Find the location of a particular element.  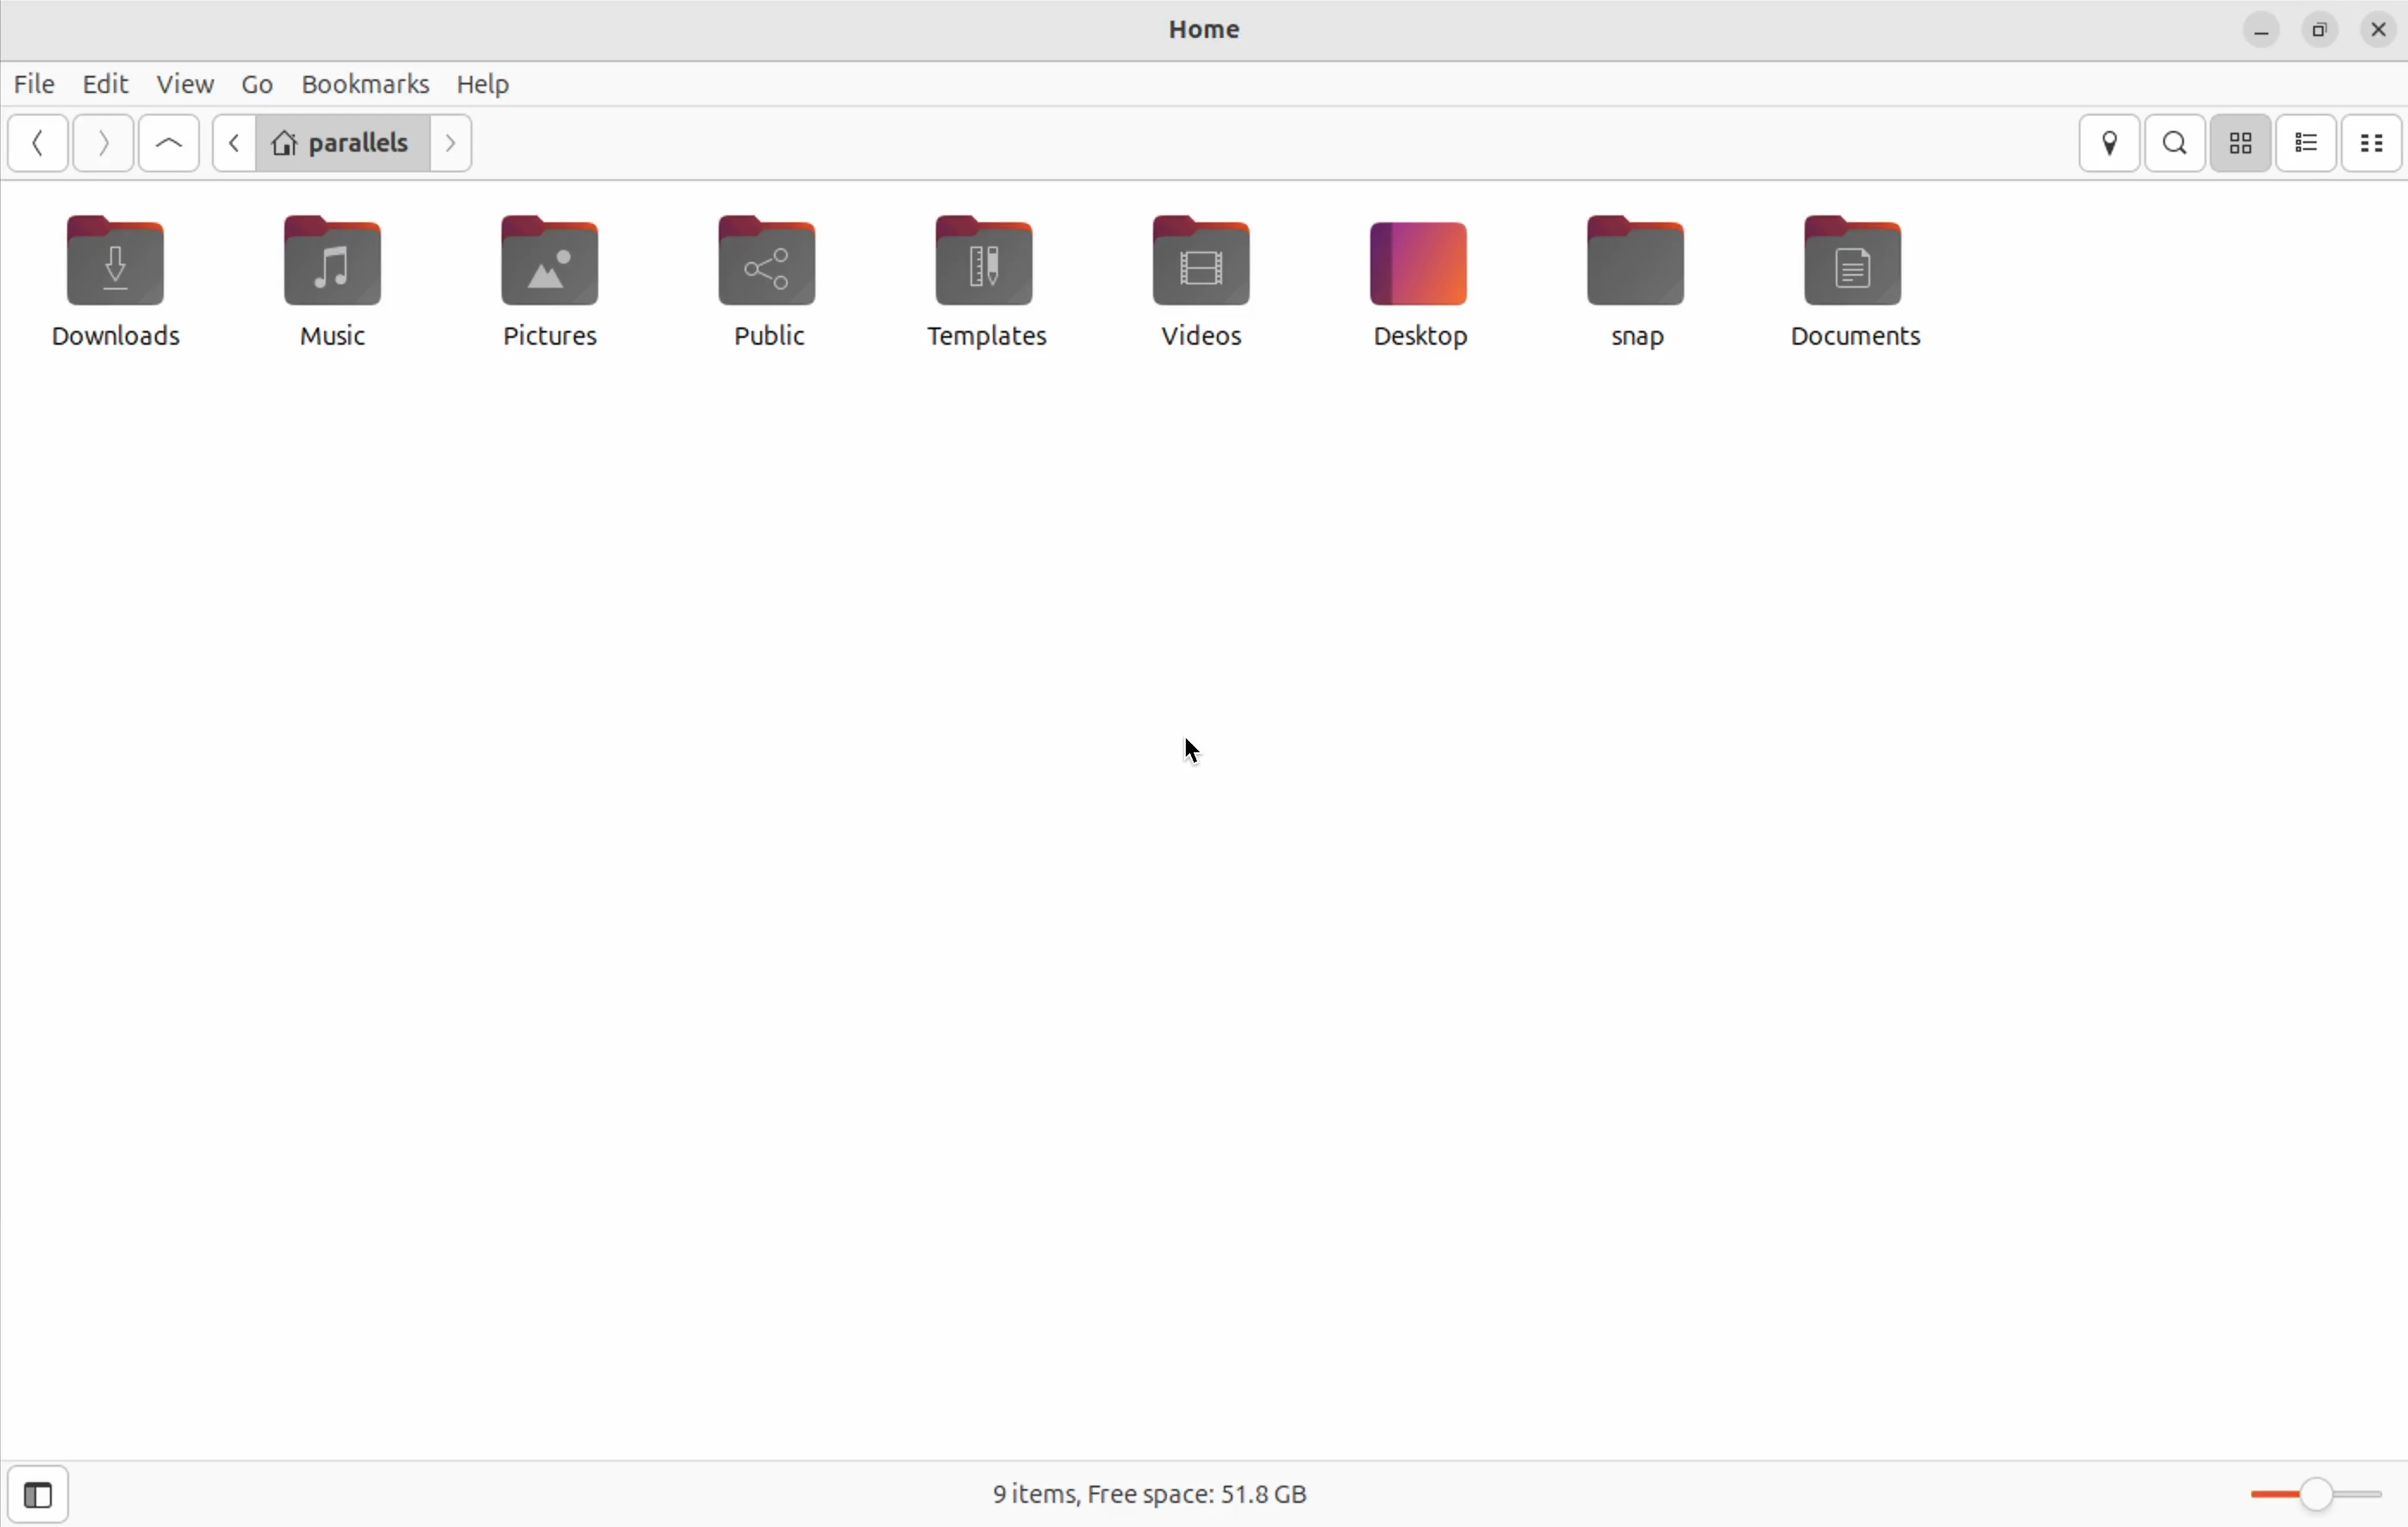

toggle zoom is located at coordinates (2303, 1493).